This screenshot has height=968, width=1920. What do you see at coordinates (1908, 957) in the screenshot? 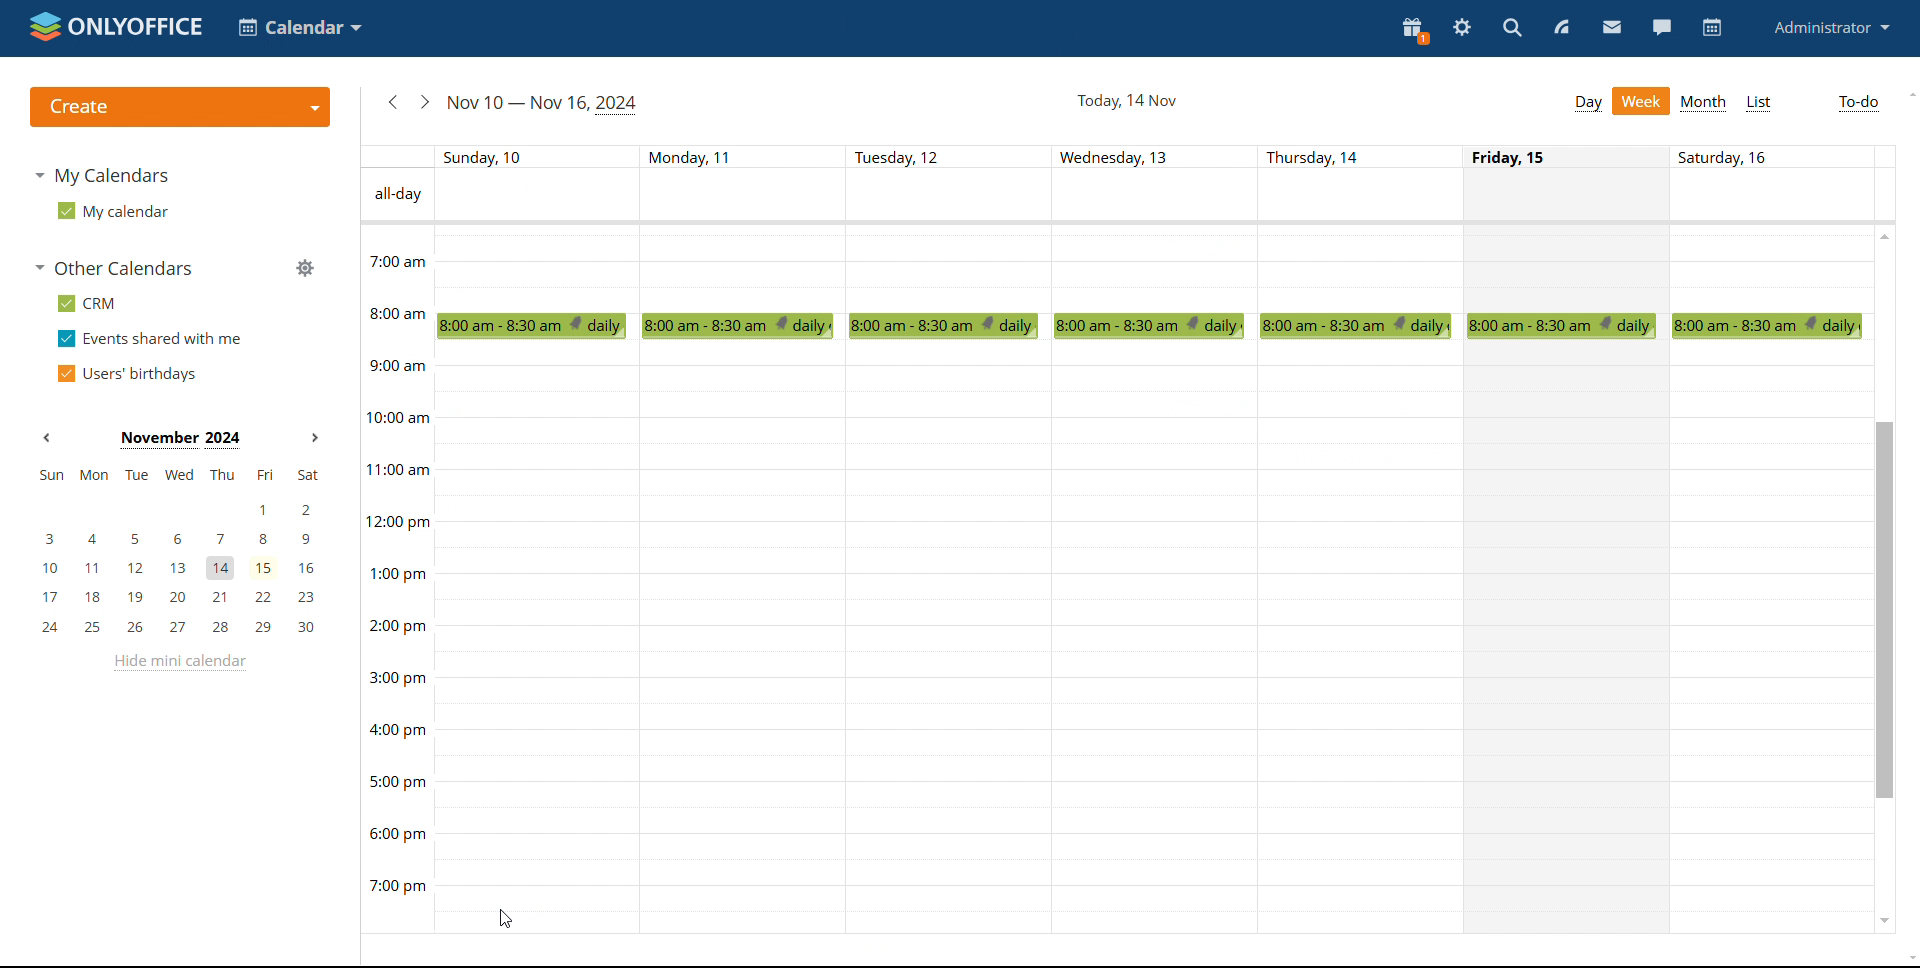
I see `scroll down` at bounding box center [1908, 957].